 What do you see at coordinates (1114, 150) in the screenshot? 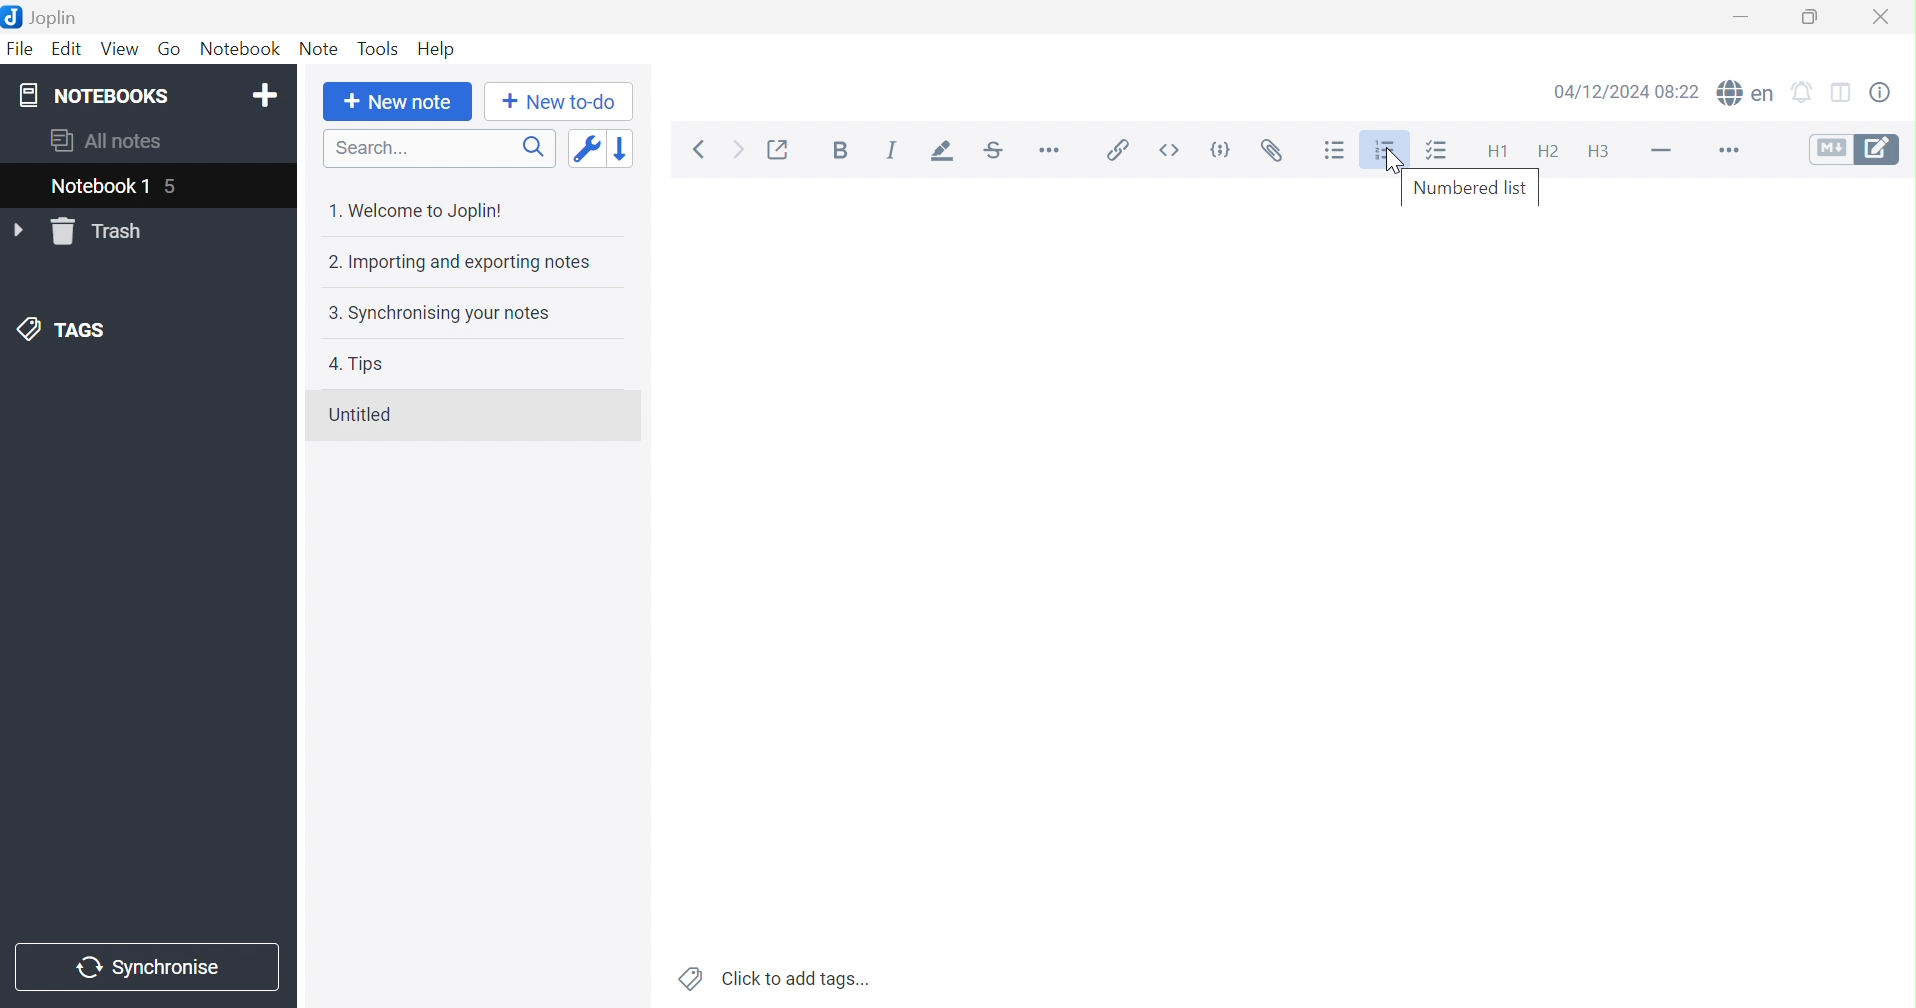
I see `Insert / edit link` at bounding box center [1114, 150].